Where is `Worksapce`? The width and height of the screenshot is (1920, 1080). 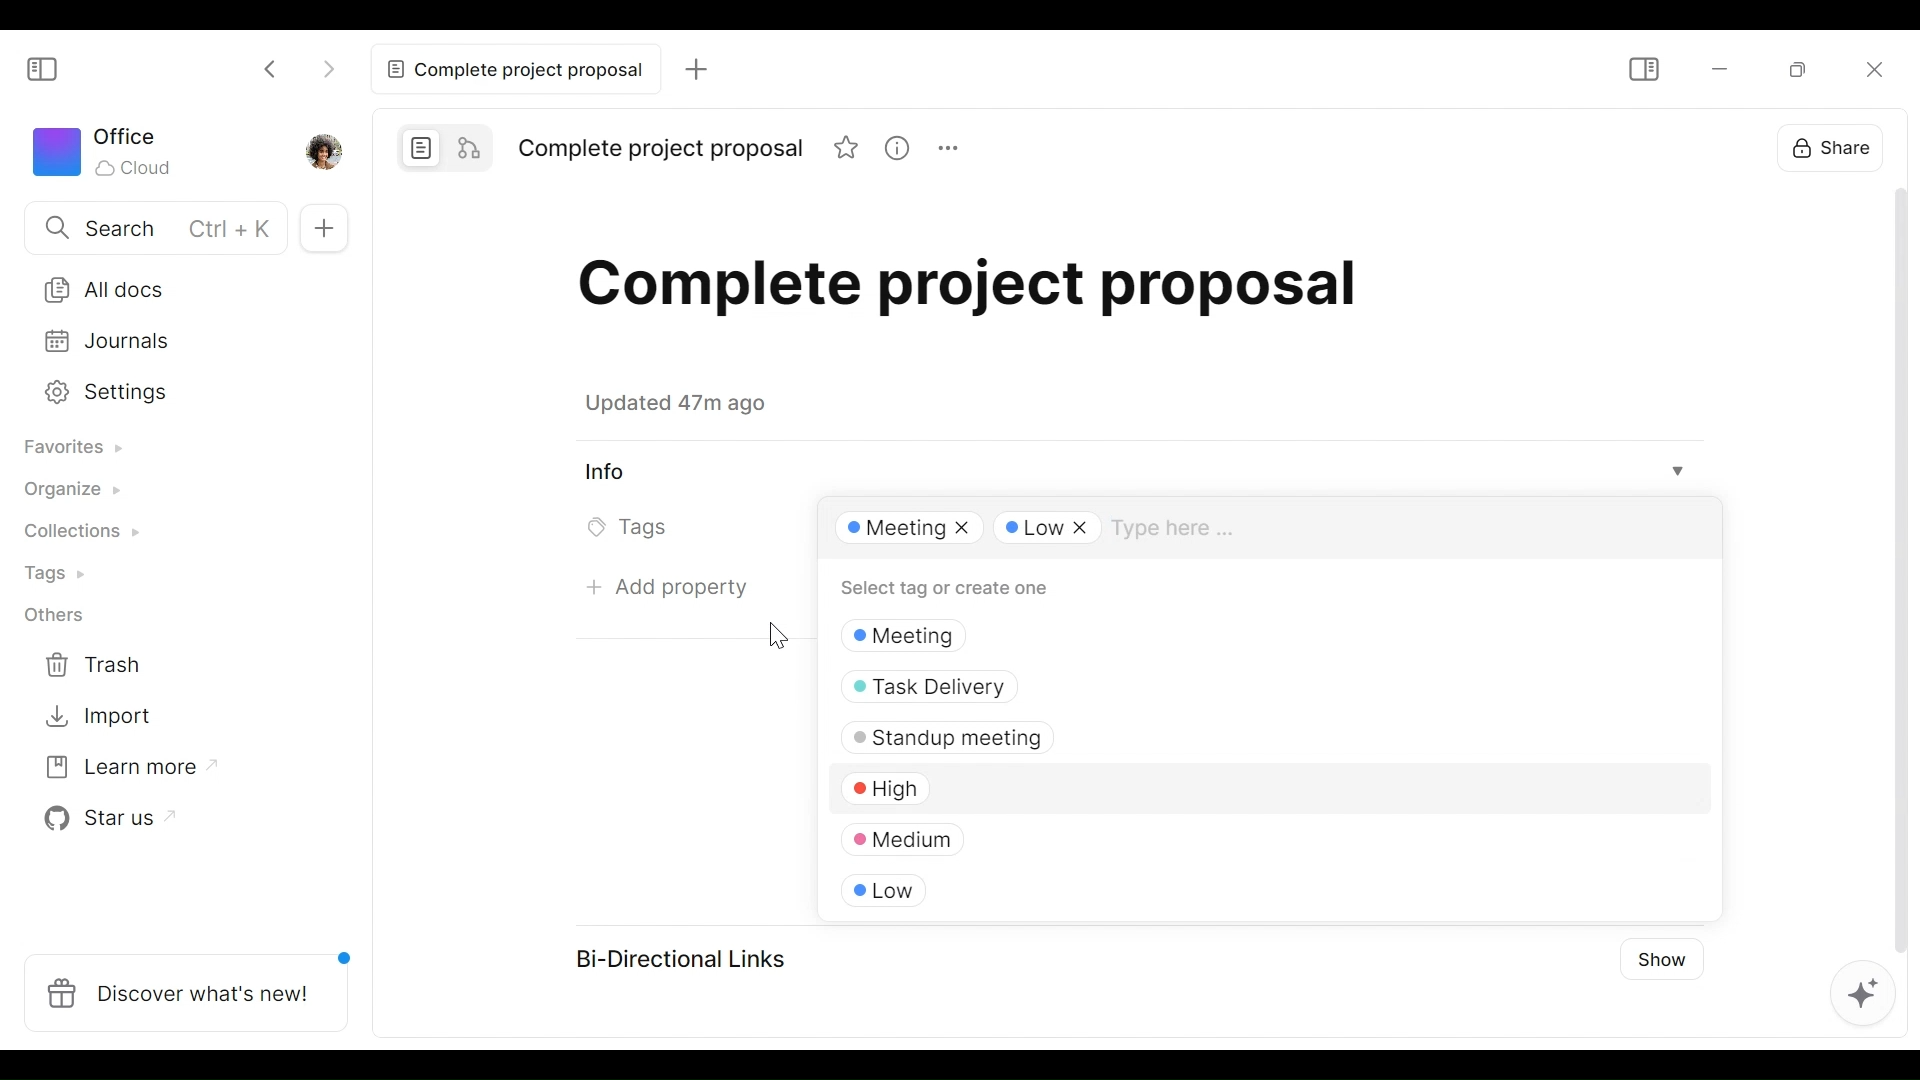 Worksapce is located at coordinates (112, 154).